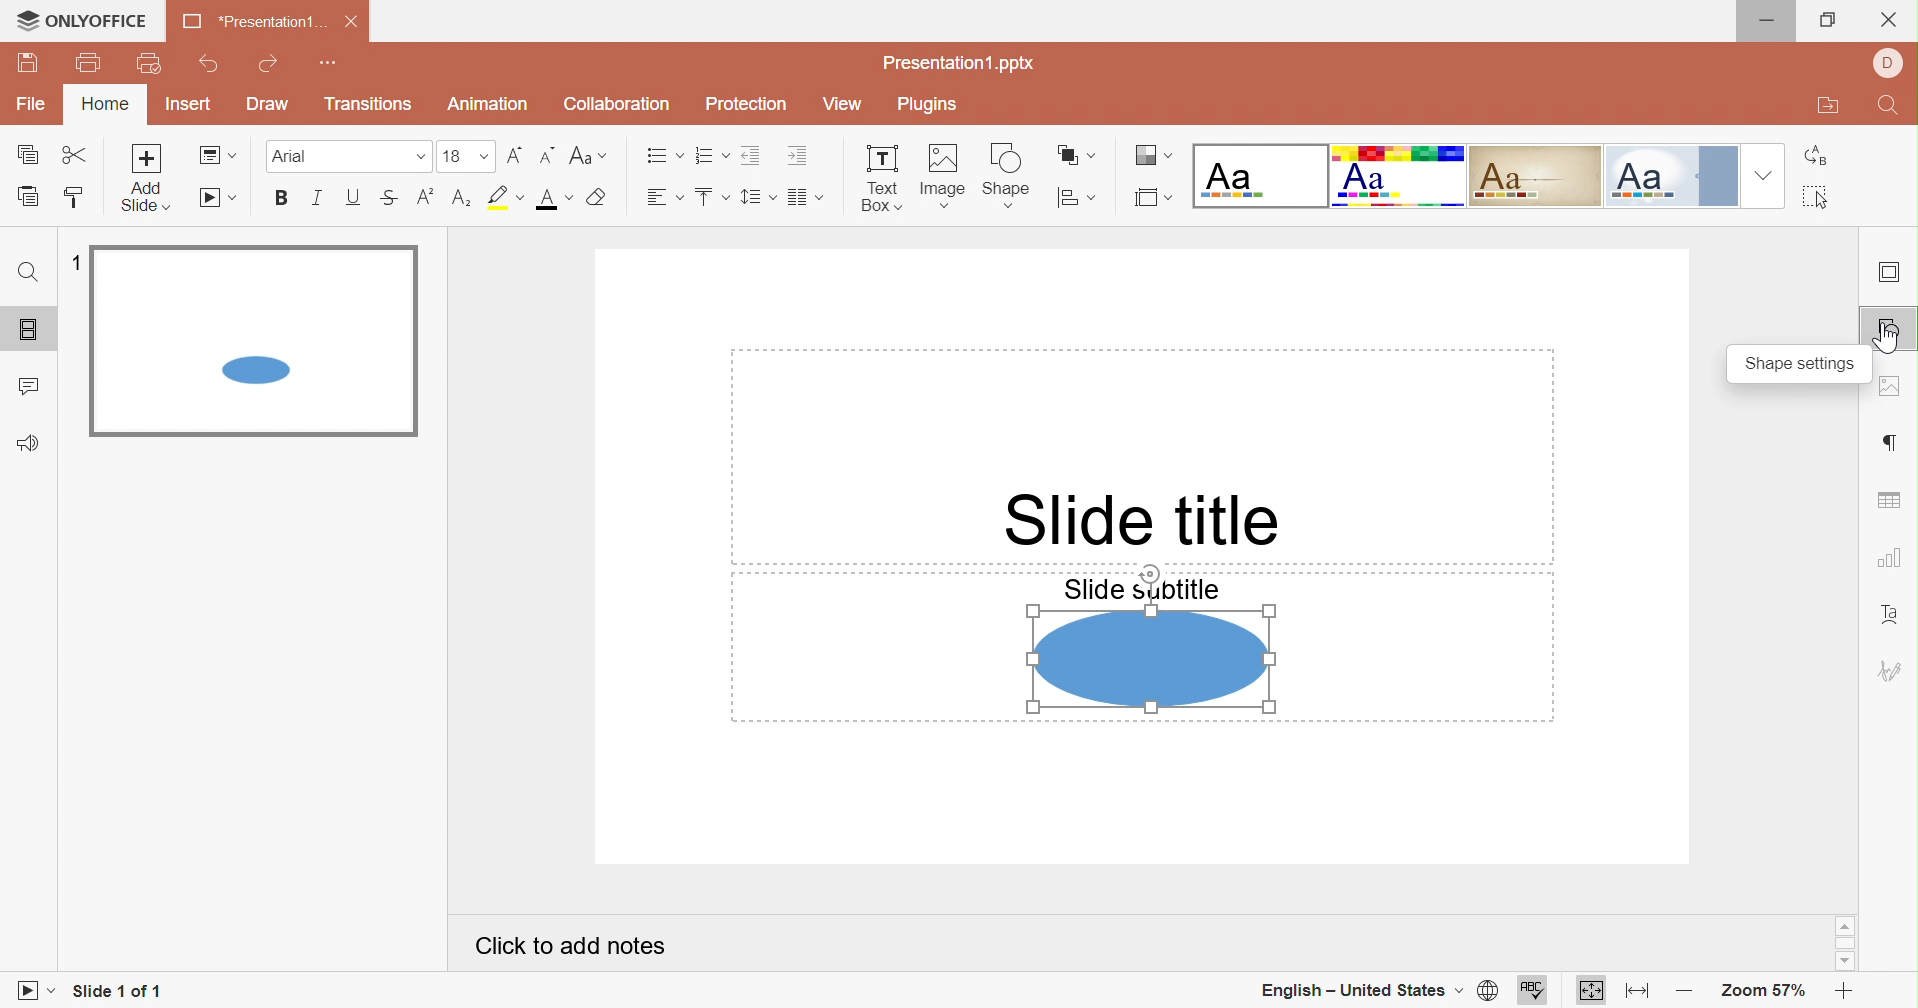  I want to click on Transitions, so click(369, 104).